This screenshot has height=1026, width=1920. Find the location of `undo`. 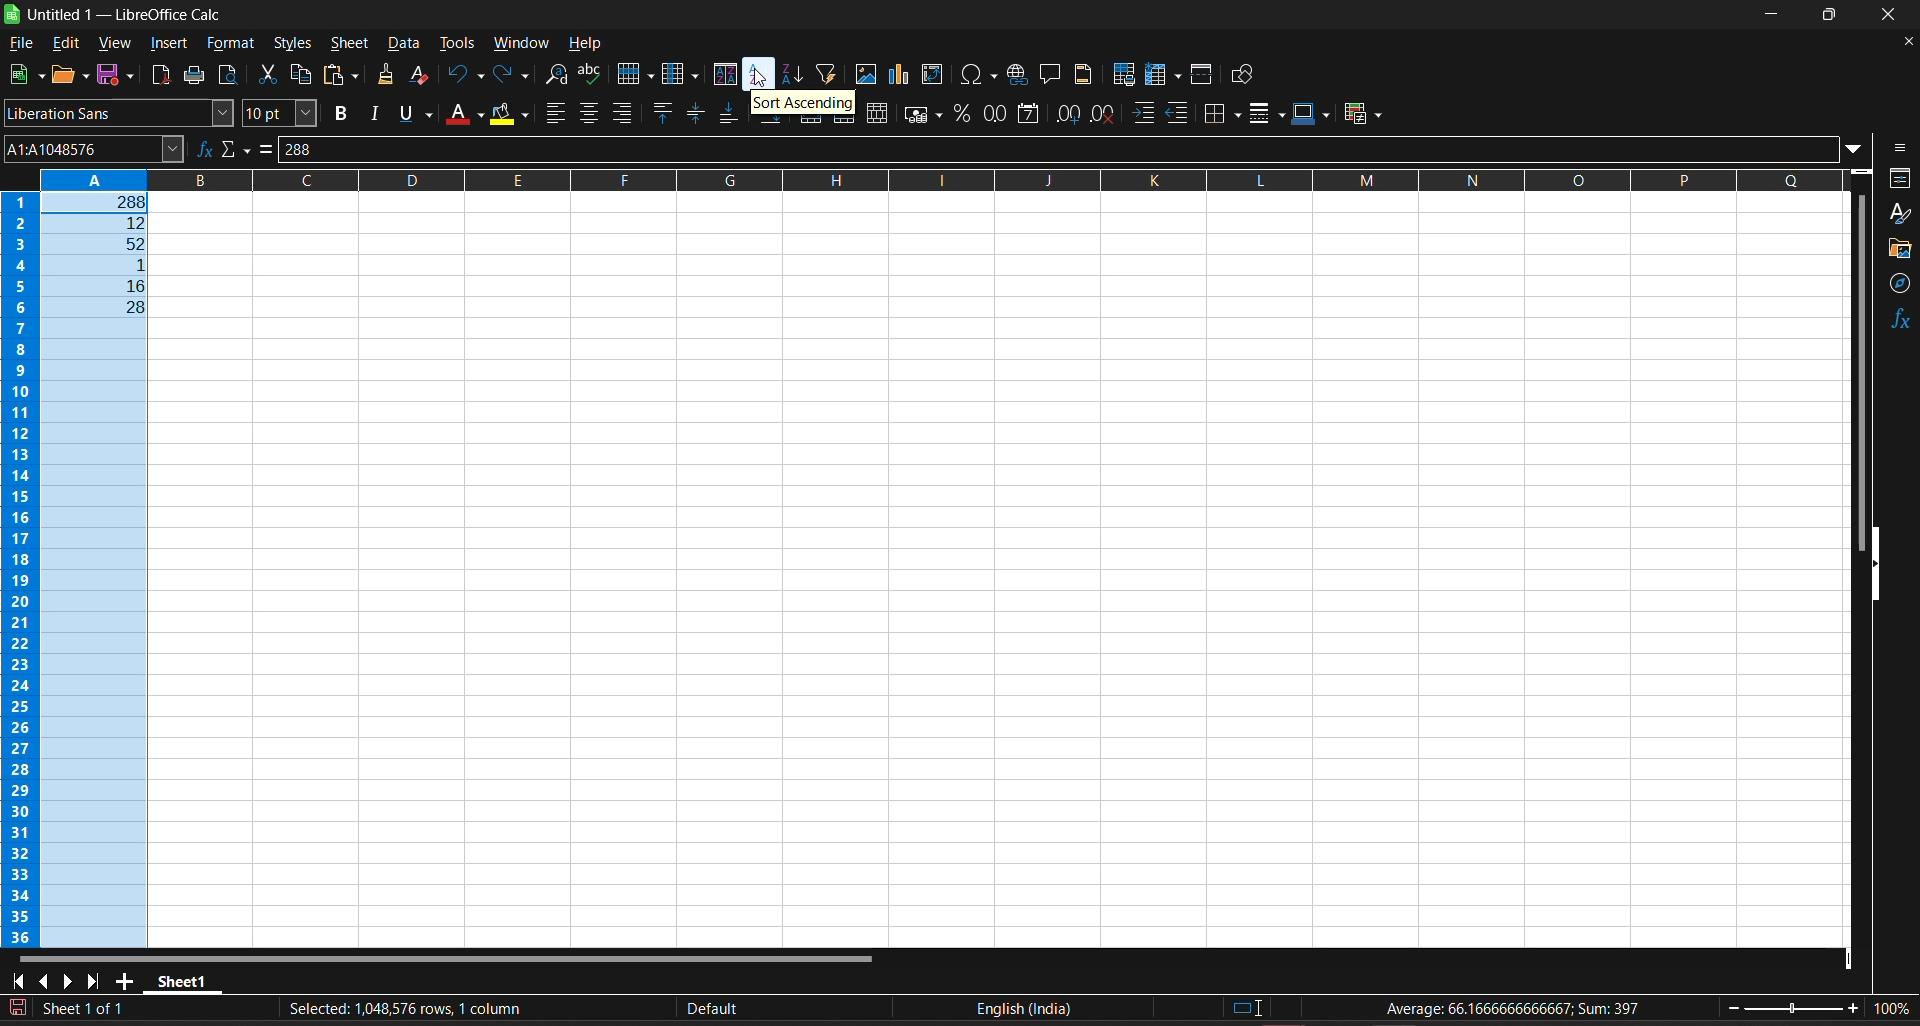

undo is located at coordinates (464, 77).